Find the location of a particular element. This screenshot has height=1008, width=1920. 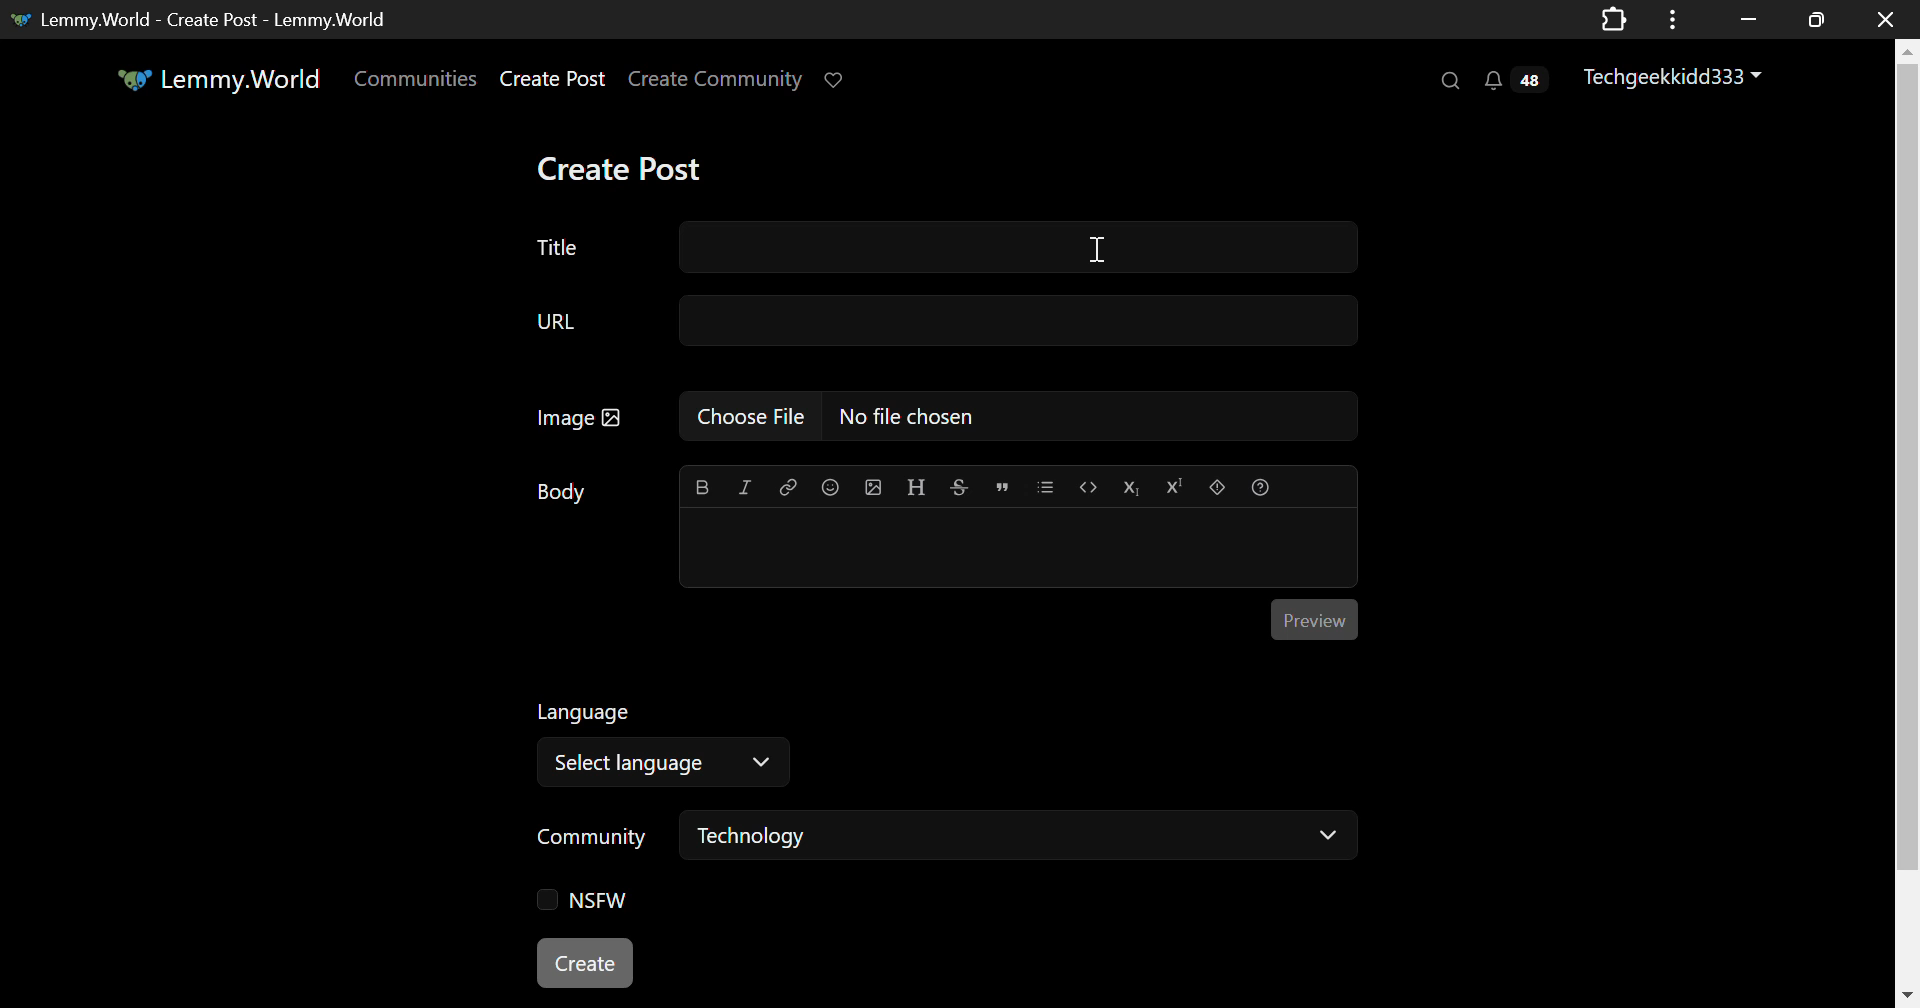

Restore Down is located at coordinates (1748, 19).